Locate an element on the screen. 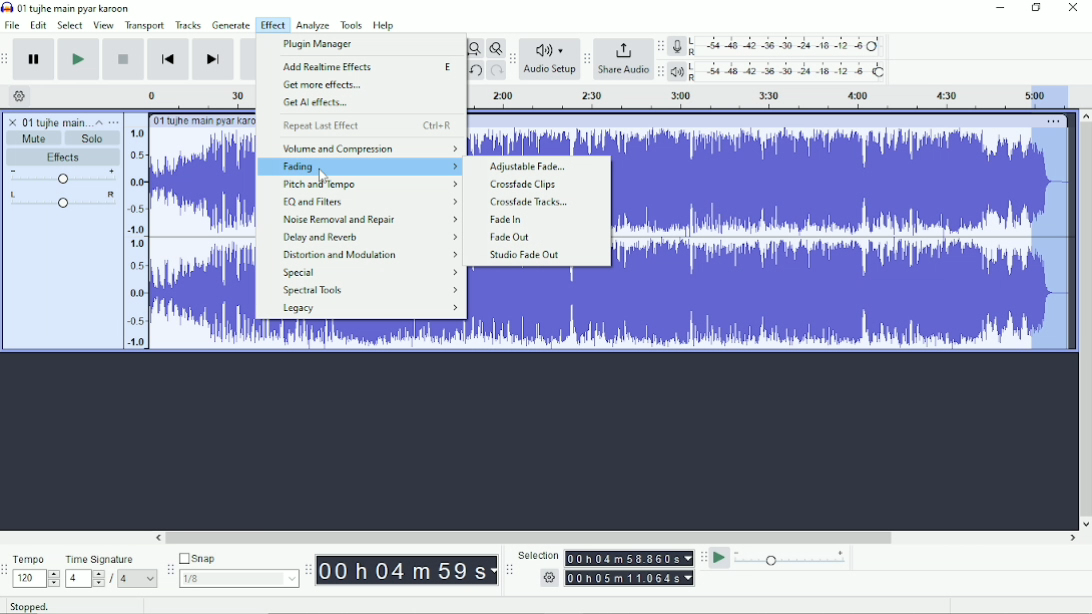 The height and width of the screenshot is (614, 1092). Undo is located at coordinates (475, 70).